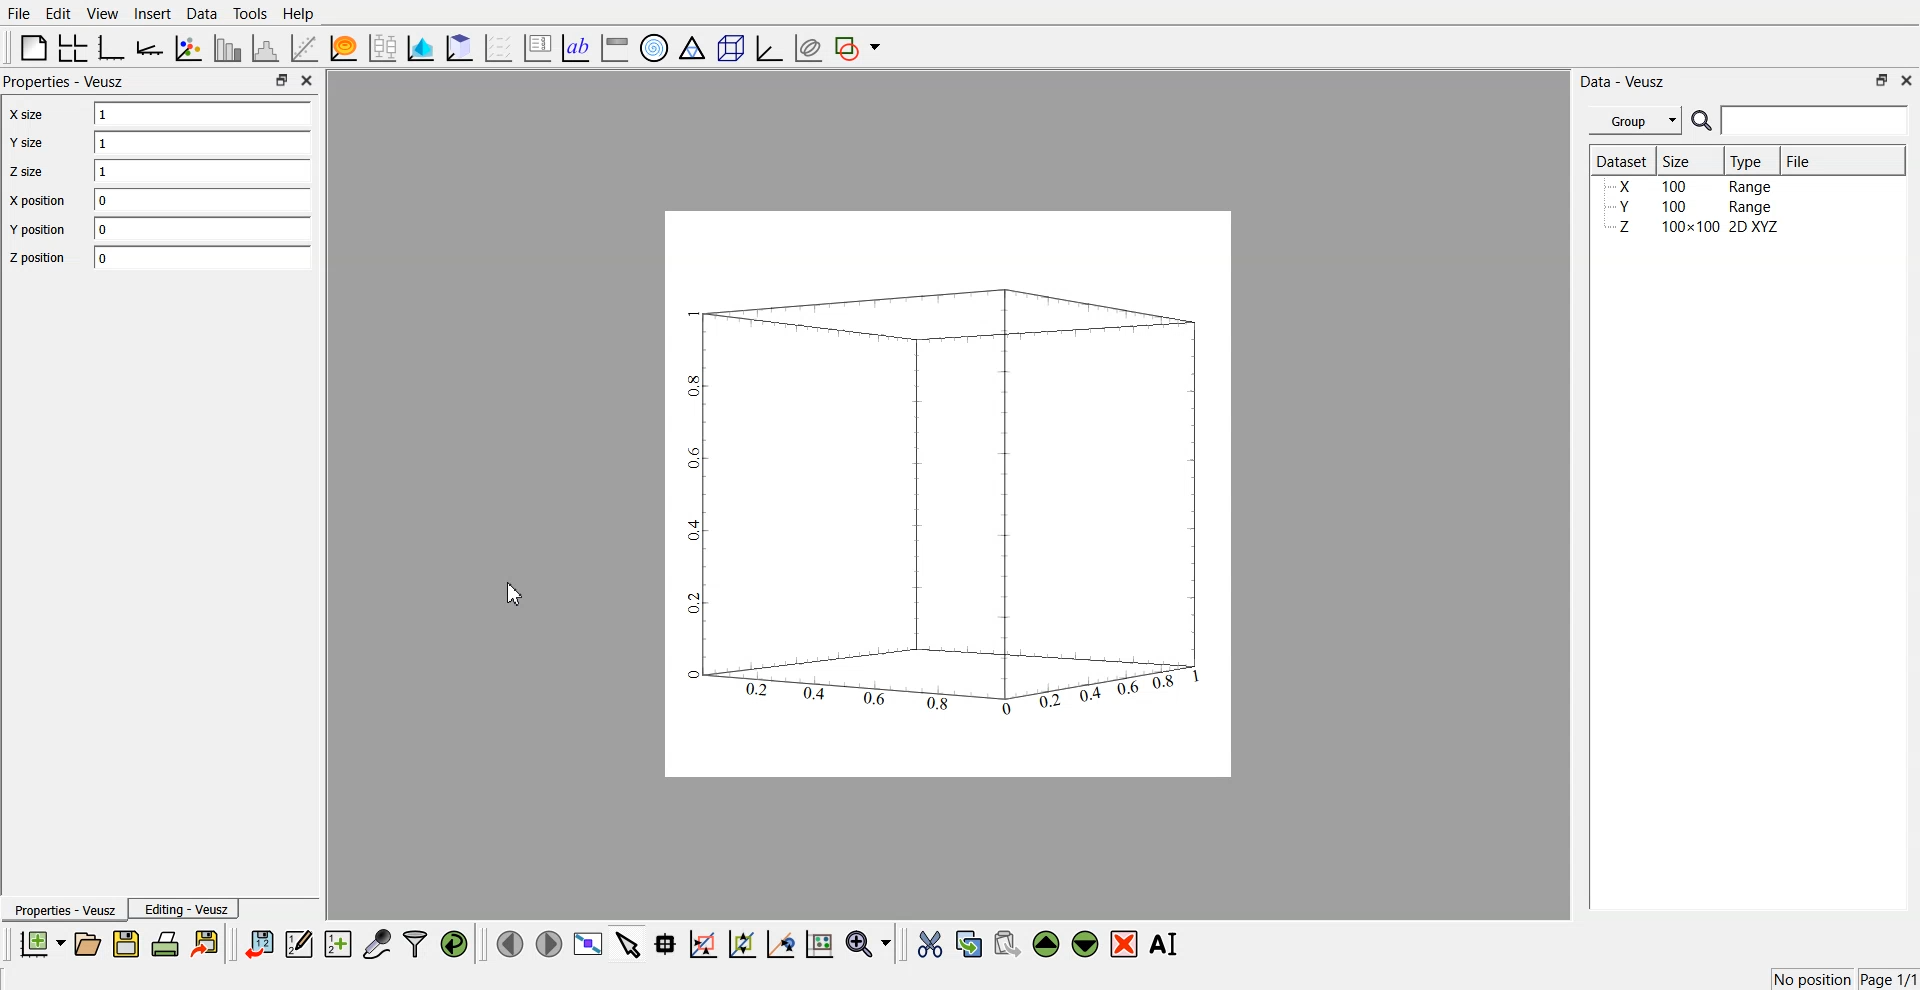 This screenshot has width=1920, height=990. What do you see at coordinates (415, 943) in the screenshot?
I see `Filter dataset` at bounding box center [415, 943].